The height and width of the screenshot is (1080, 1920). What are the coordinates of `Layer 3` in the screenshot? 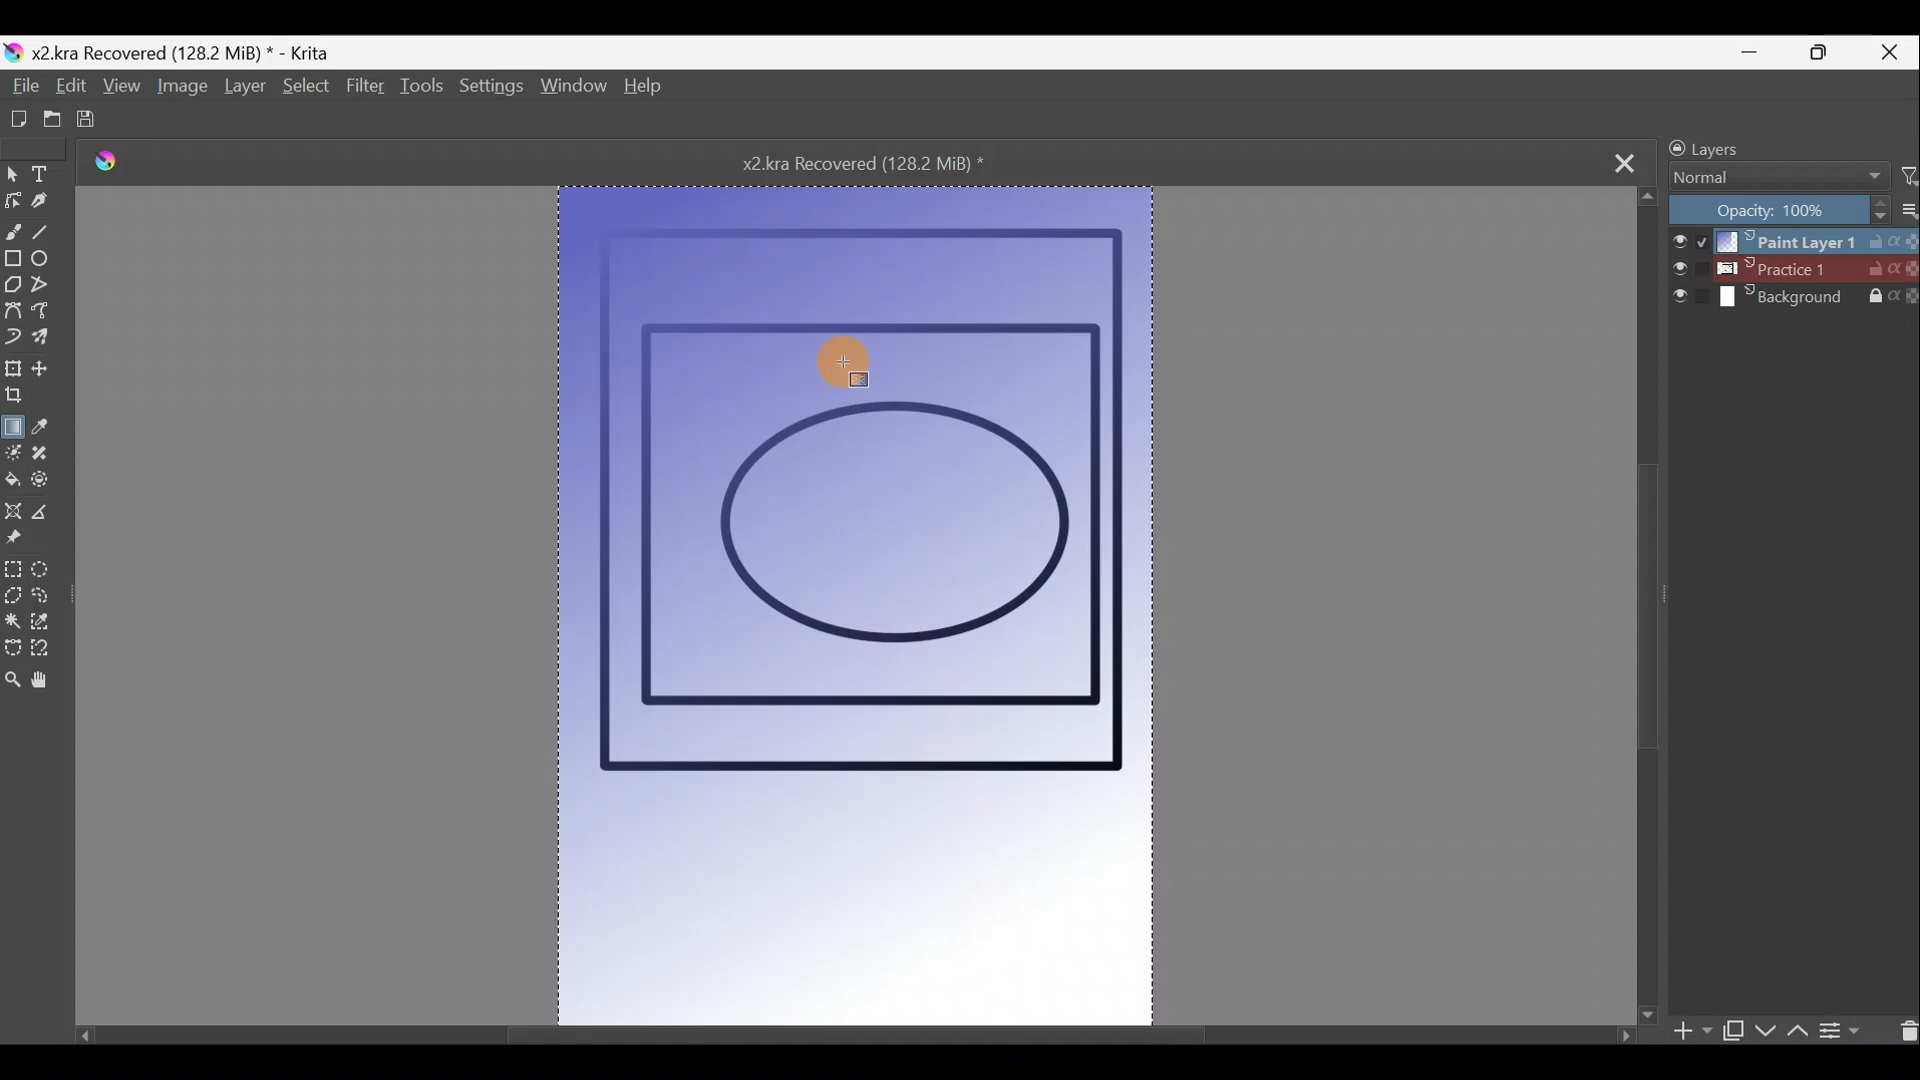 It's located at (1794, 299).